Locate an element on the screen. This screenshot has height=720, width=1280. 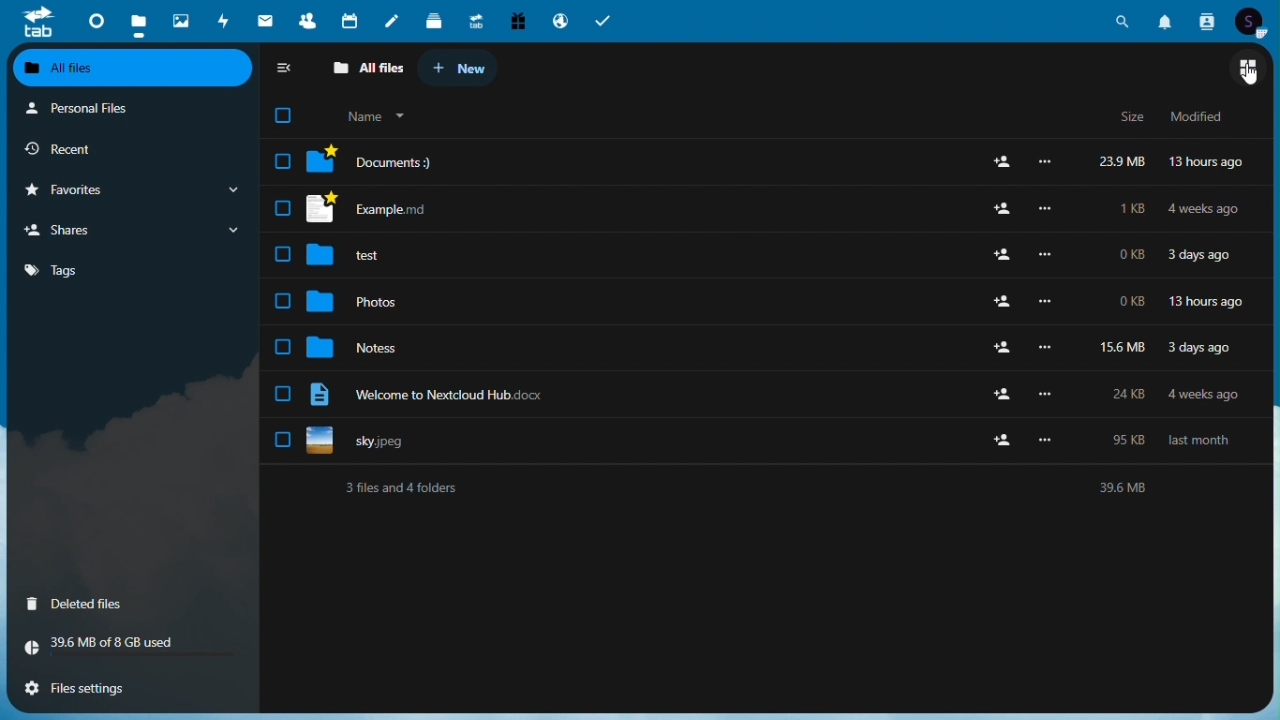
folder is located at coordinates (322, 254).